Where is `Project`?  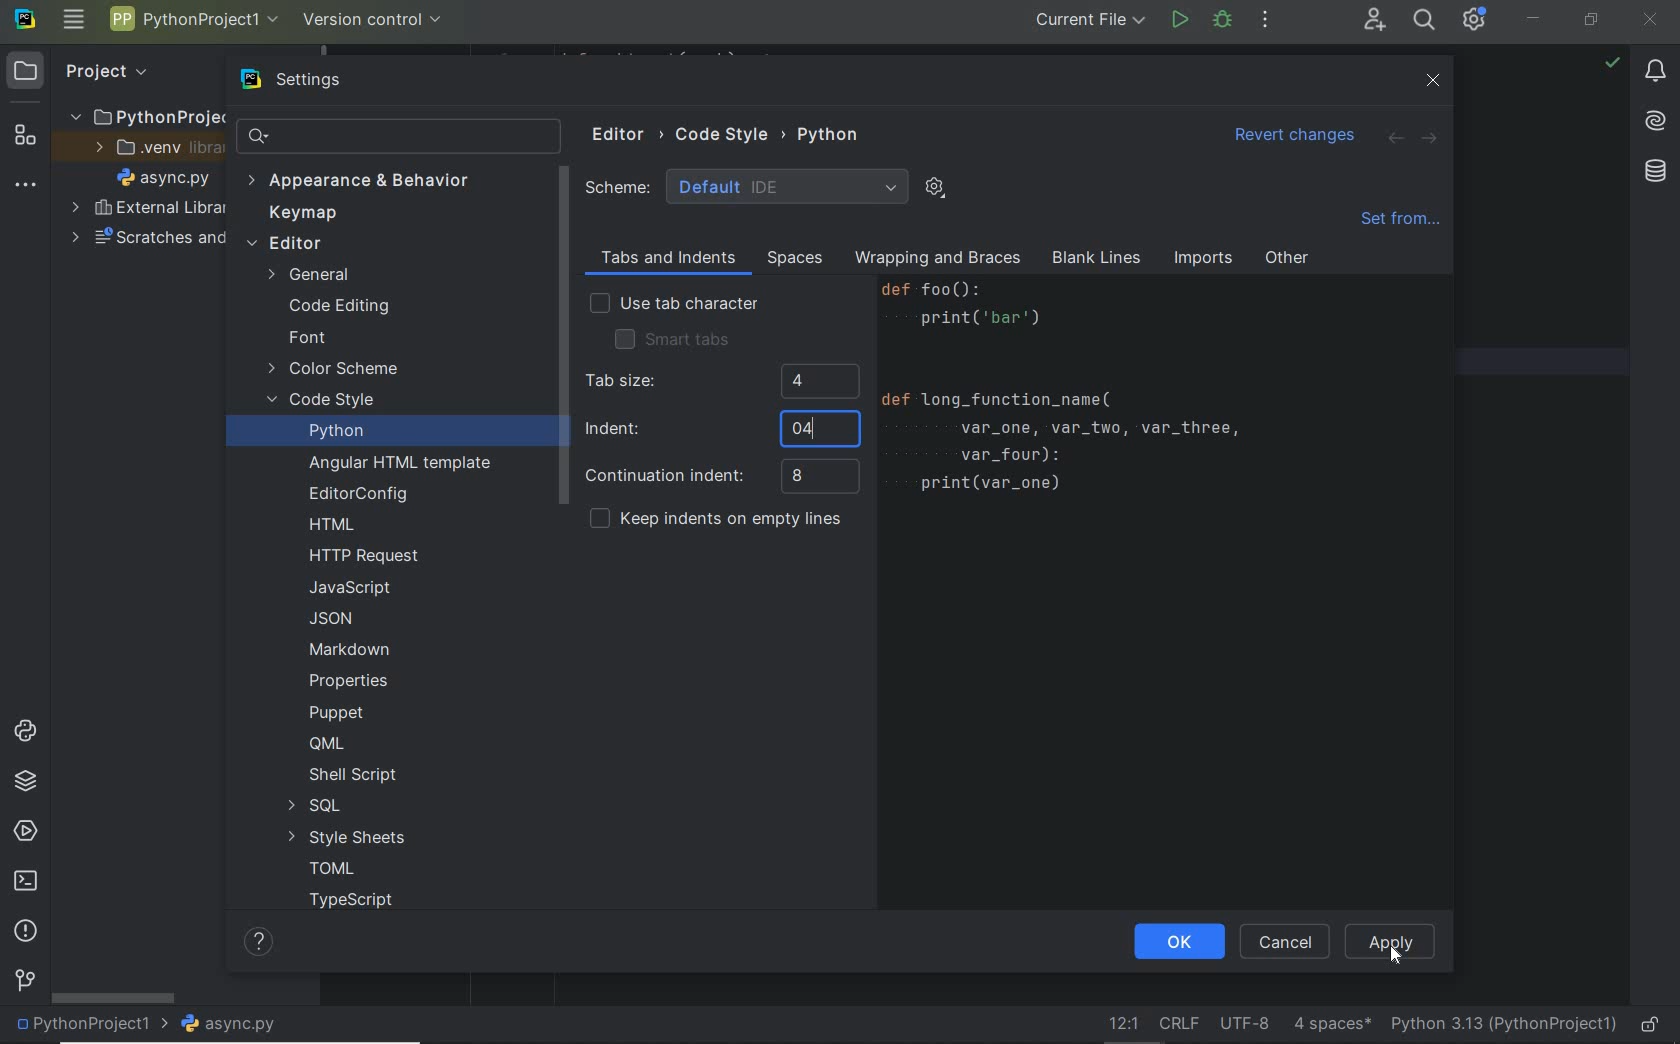
Project is located at coordinates (89, 72).